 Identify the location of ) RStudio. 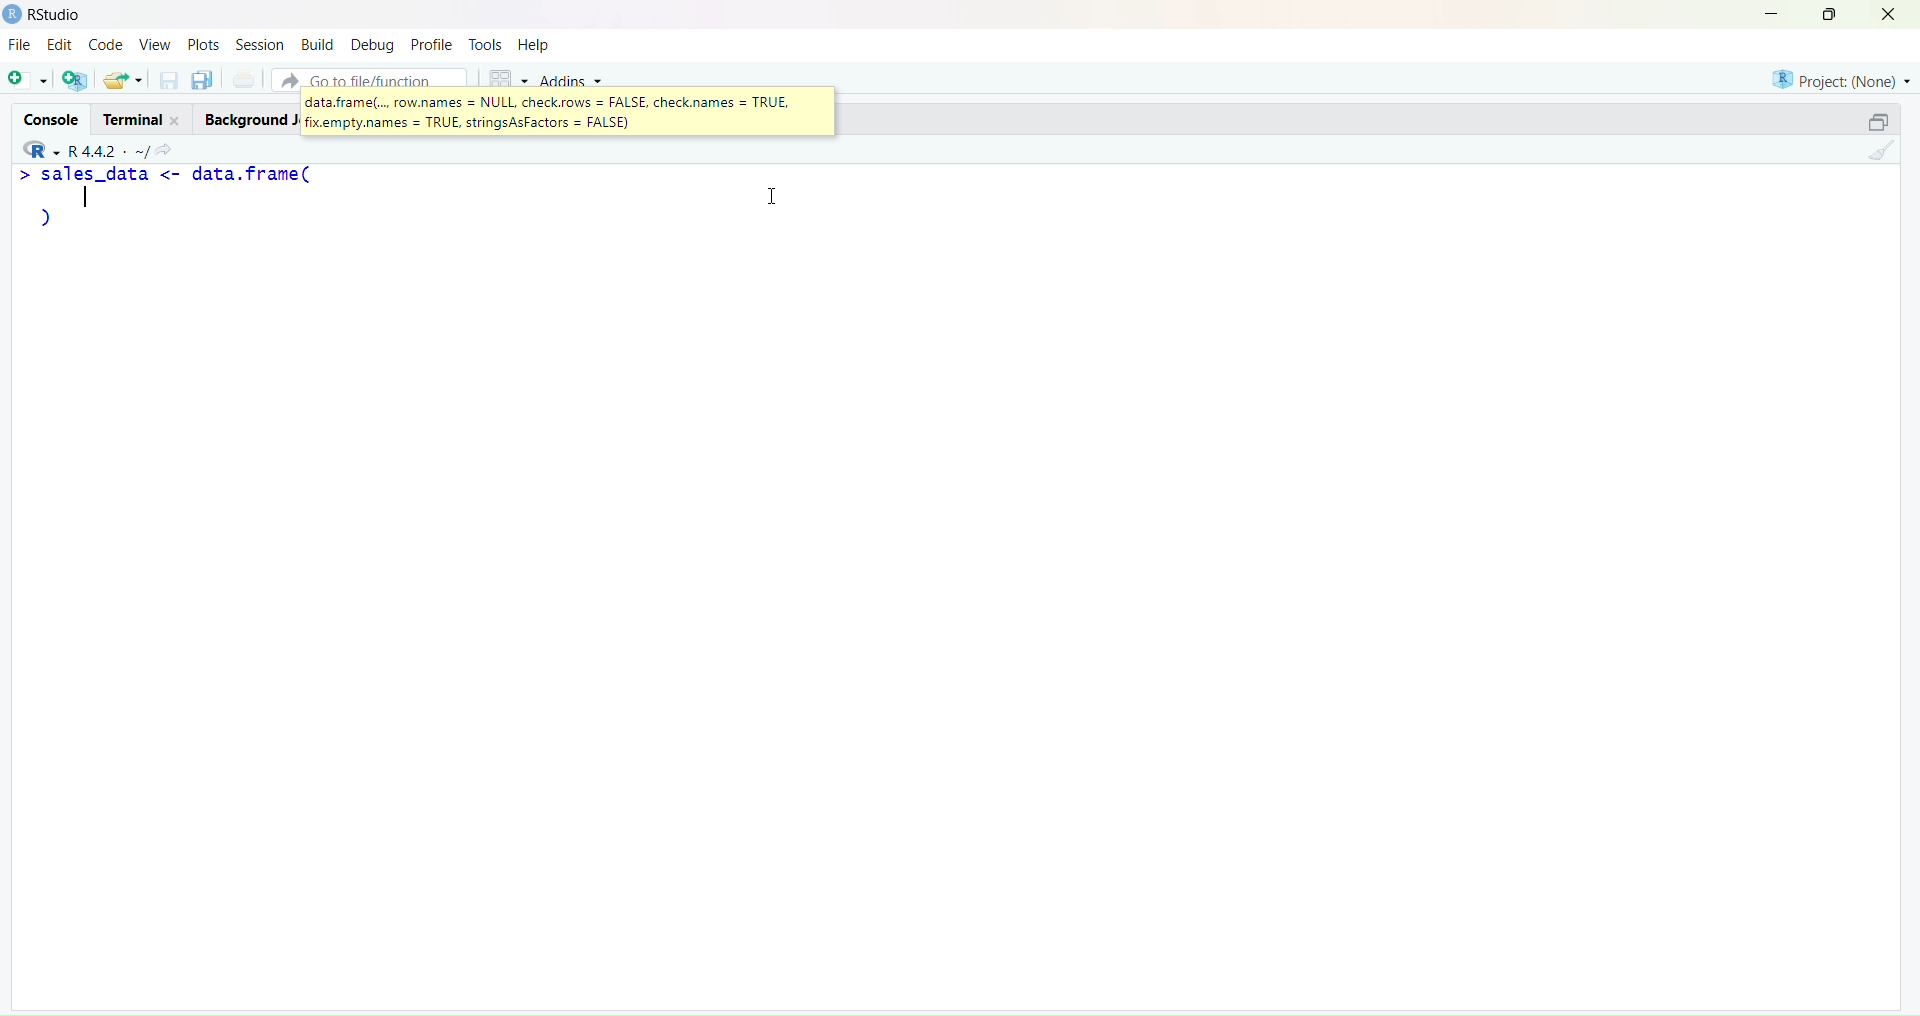
(51, 12).